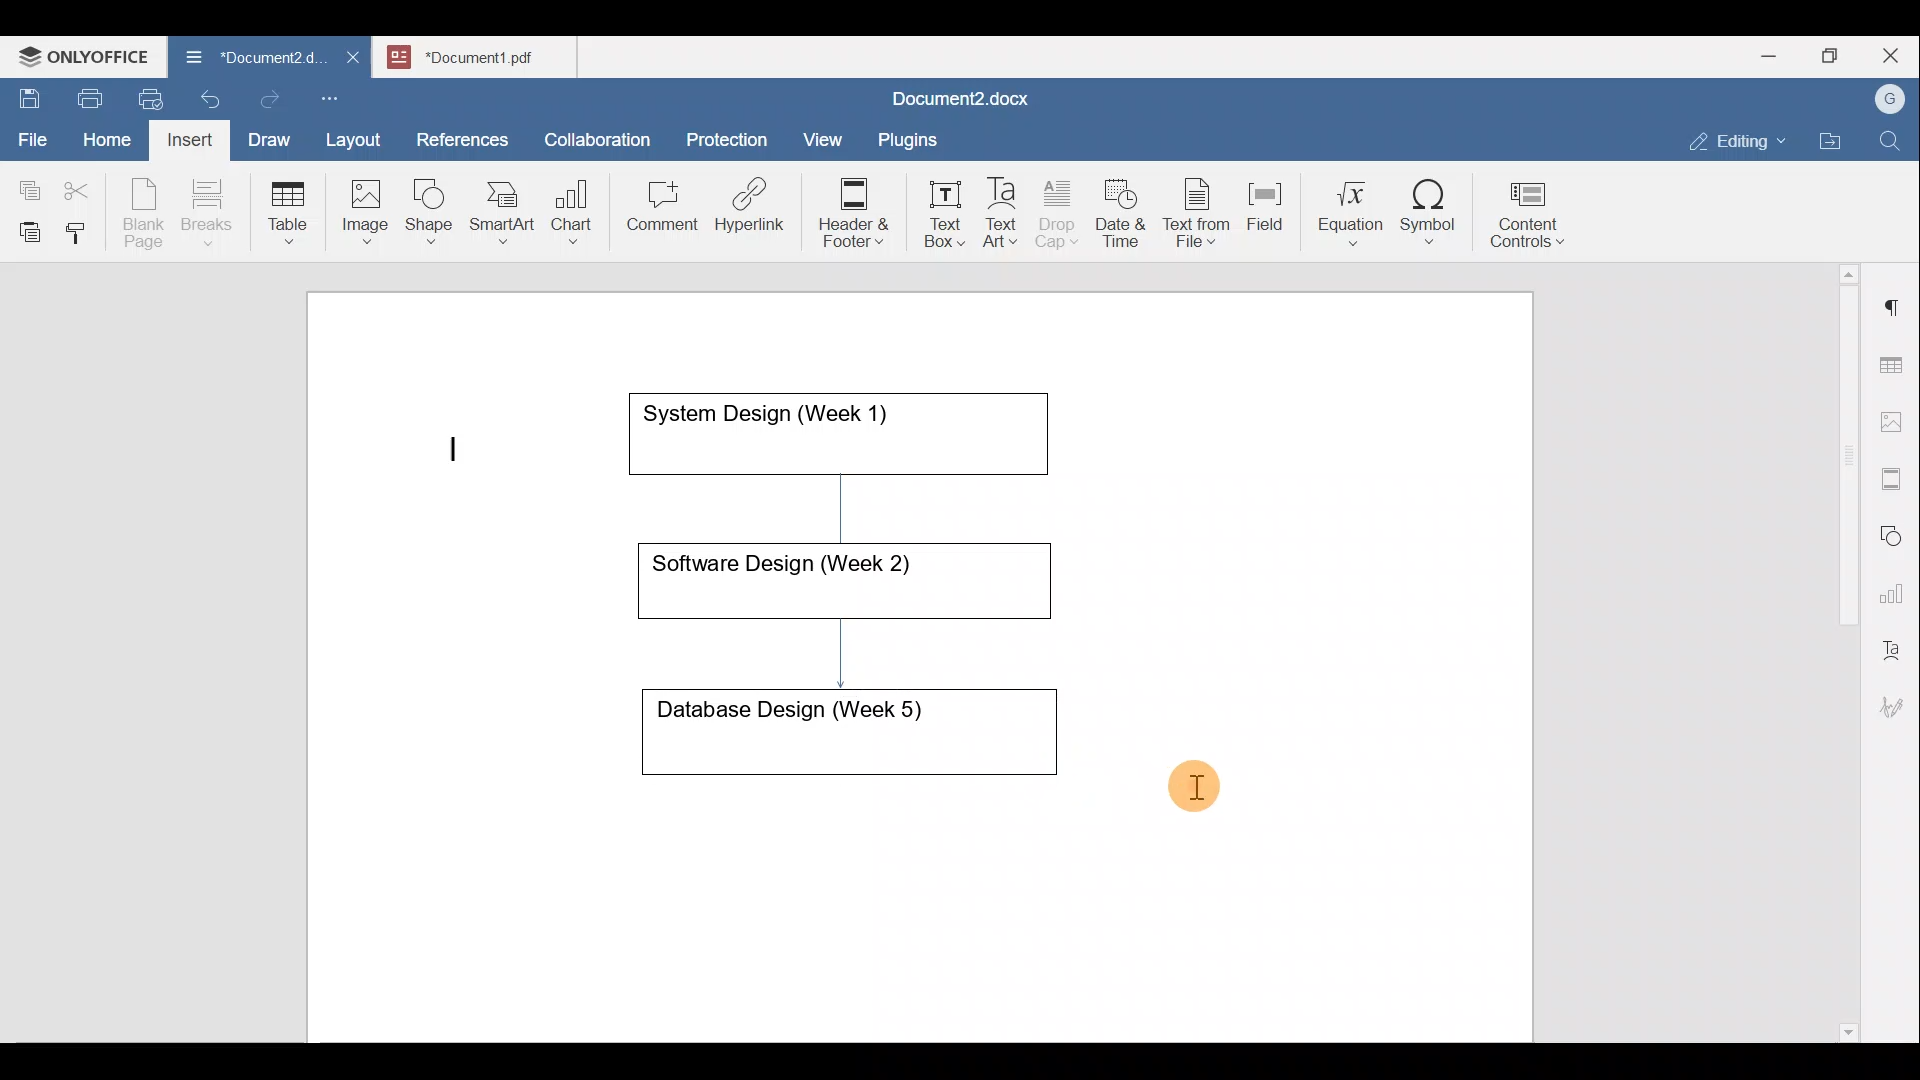 Image resolution: width=1920 pixels, height=1080 pixels. I want to click on Text box, so click(931, 214).